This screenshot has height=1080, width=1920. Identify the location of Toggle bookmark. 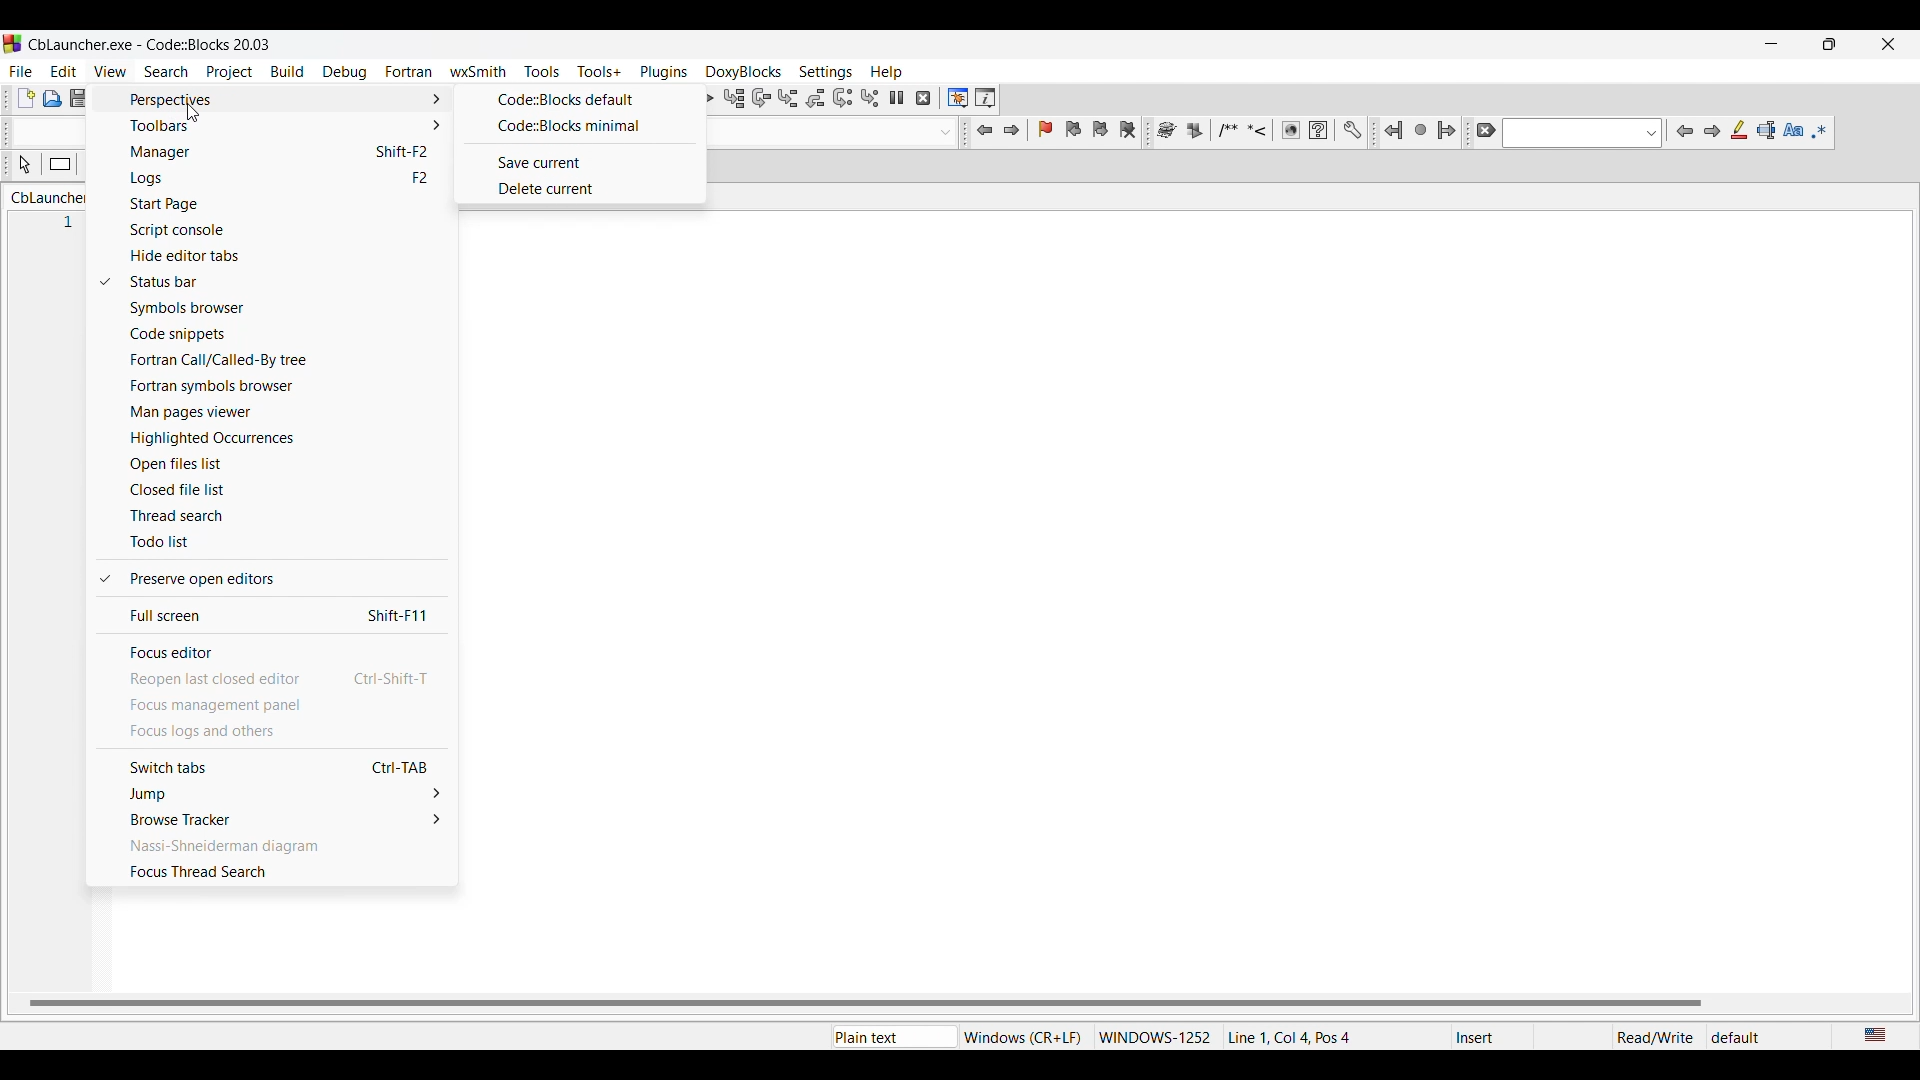
(1045, 129).